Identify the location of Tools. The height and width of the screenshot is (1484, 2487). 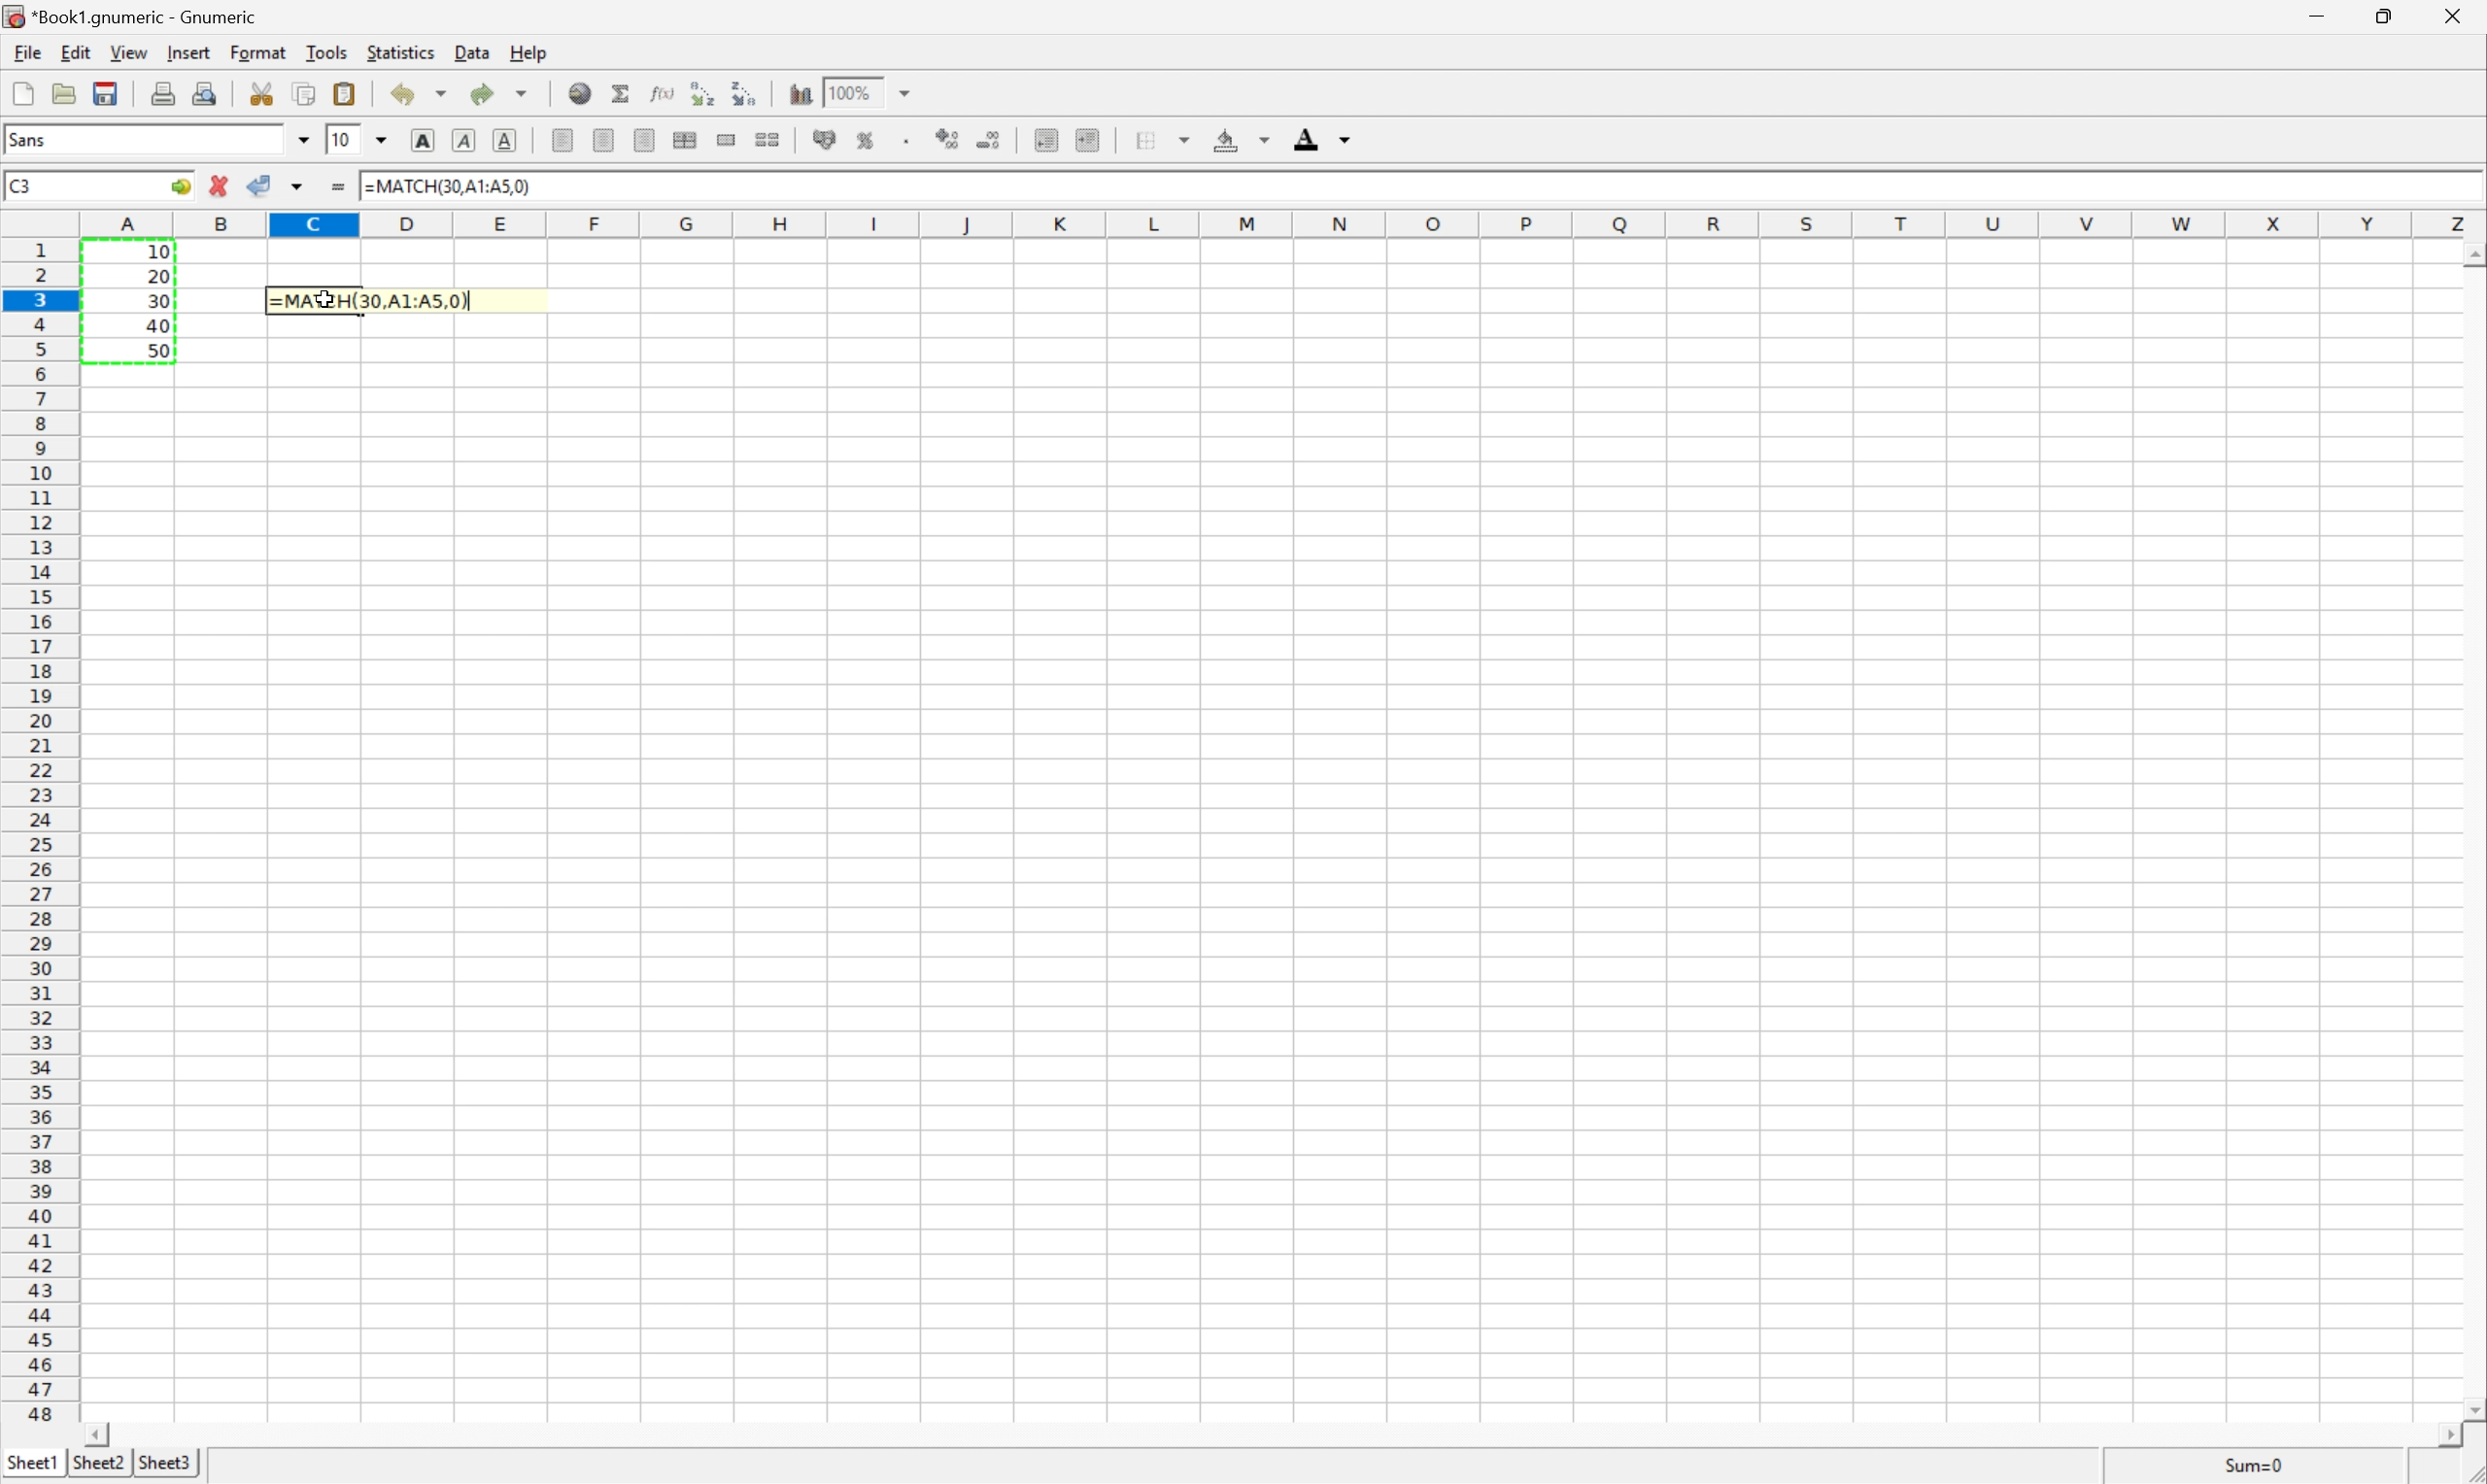
(327, 52).